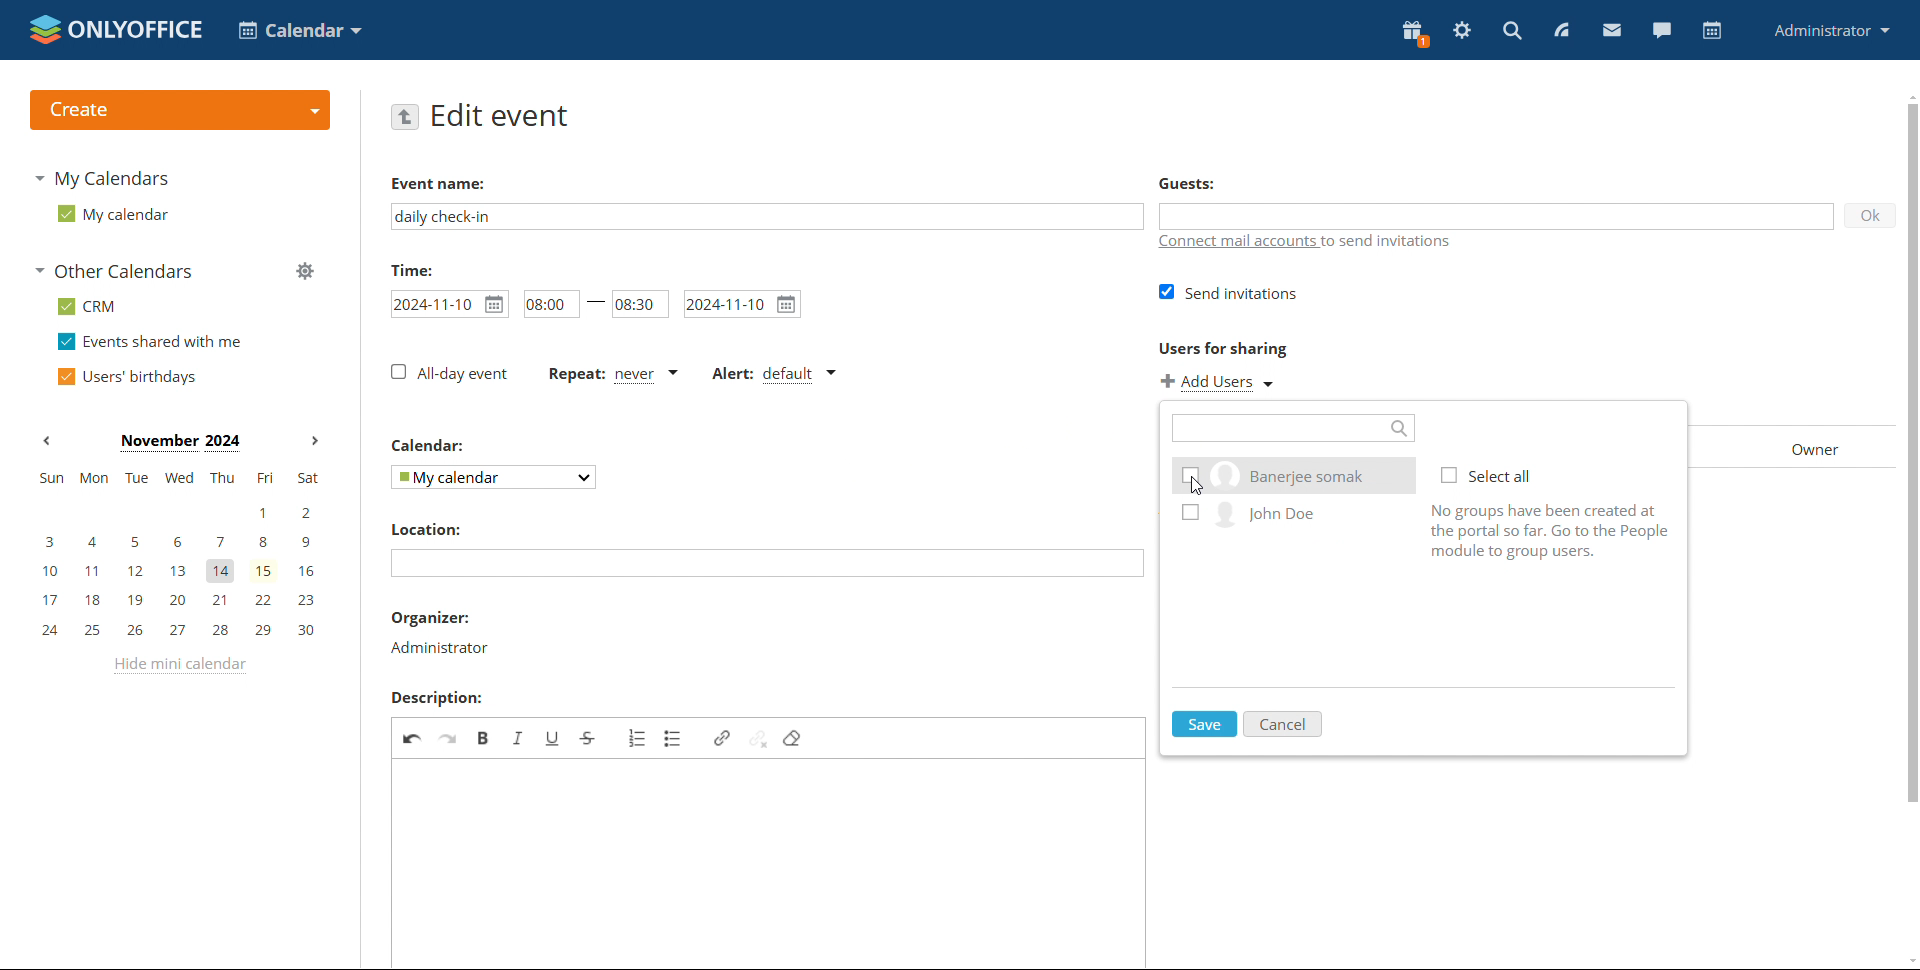  Describe the element at coordinates (773, 375) in the screenshot. I see `alert type` at that location.